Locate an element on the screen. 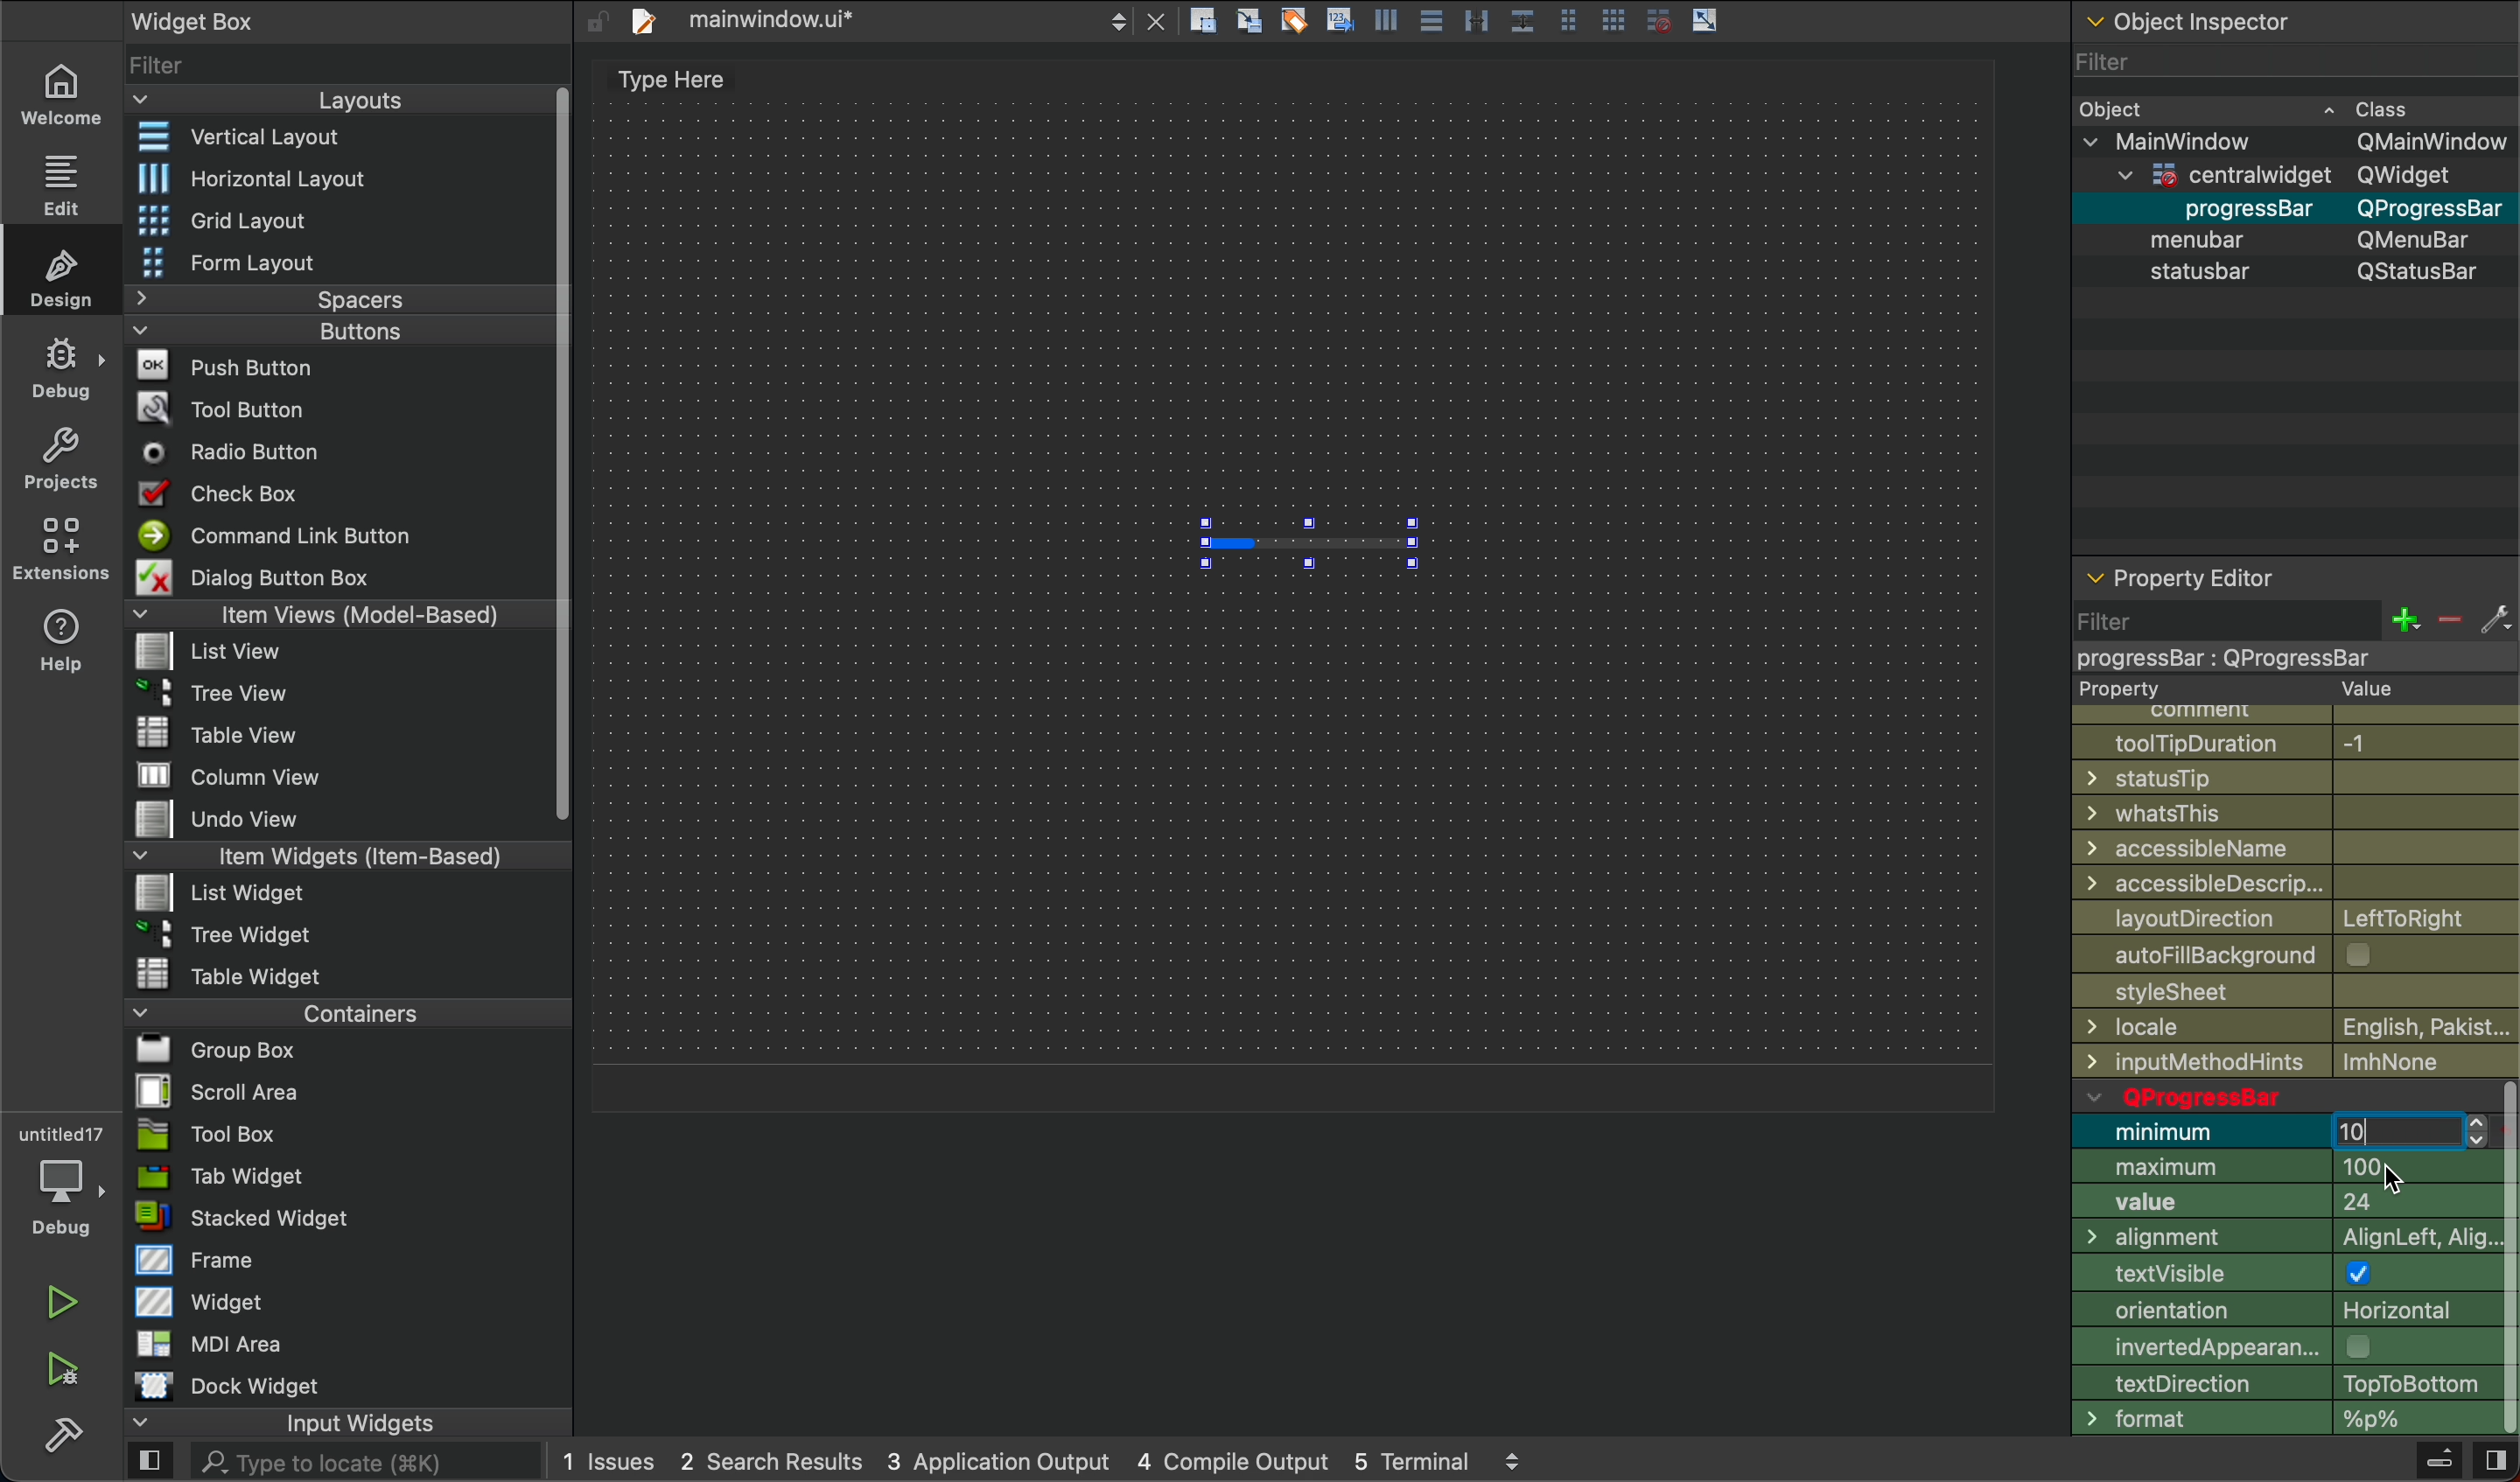 The width and height of the screenshot is (2520, 1482). debug is located at coordinates (63, 368).